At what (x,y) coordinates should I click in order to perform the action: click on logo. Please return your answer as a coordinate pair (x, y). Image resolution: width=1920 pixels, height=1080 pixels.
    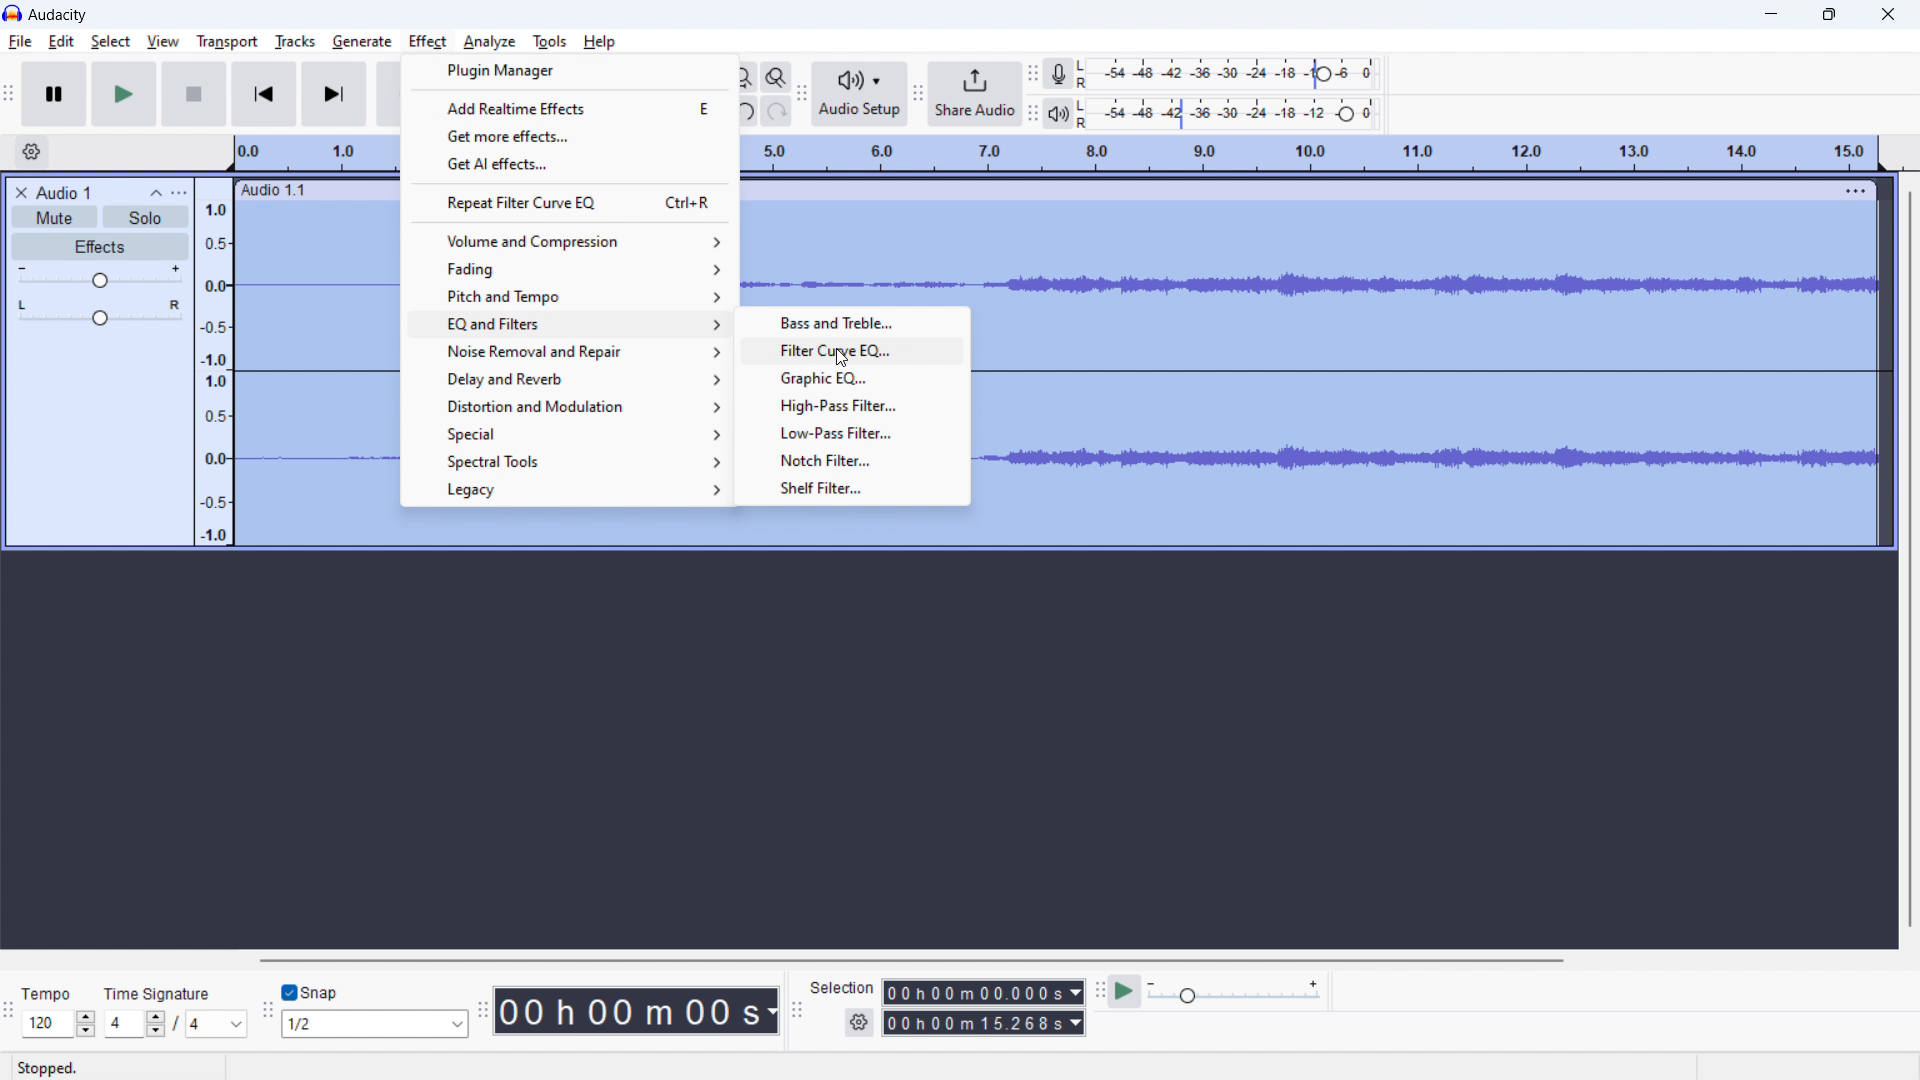
    Looking at the image, I should click on (13, 12).